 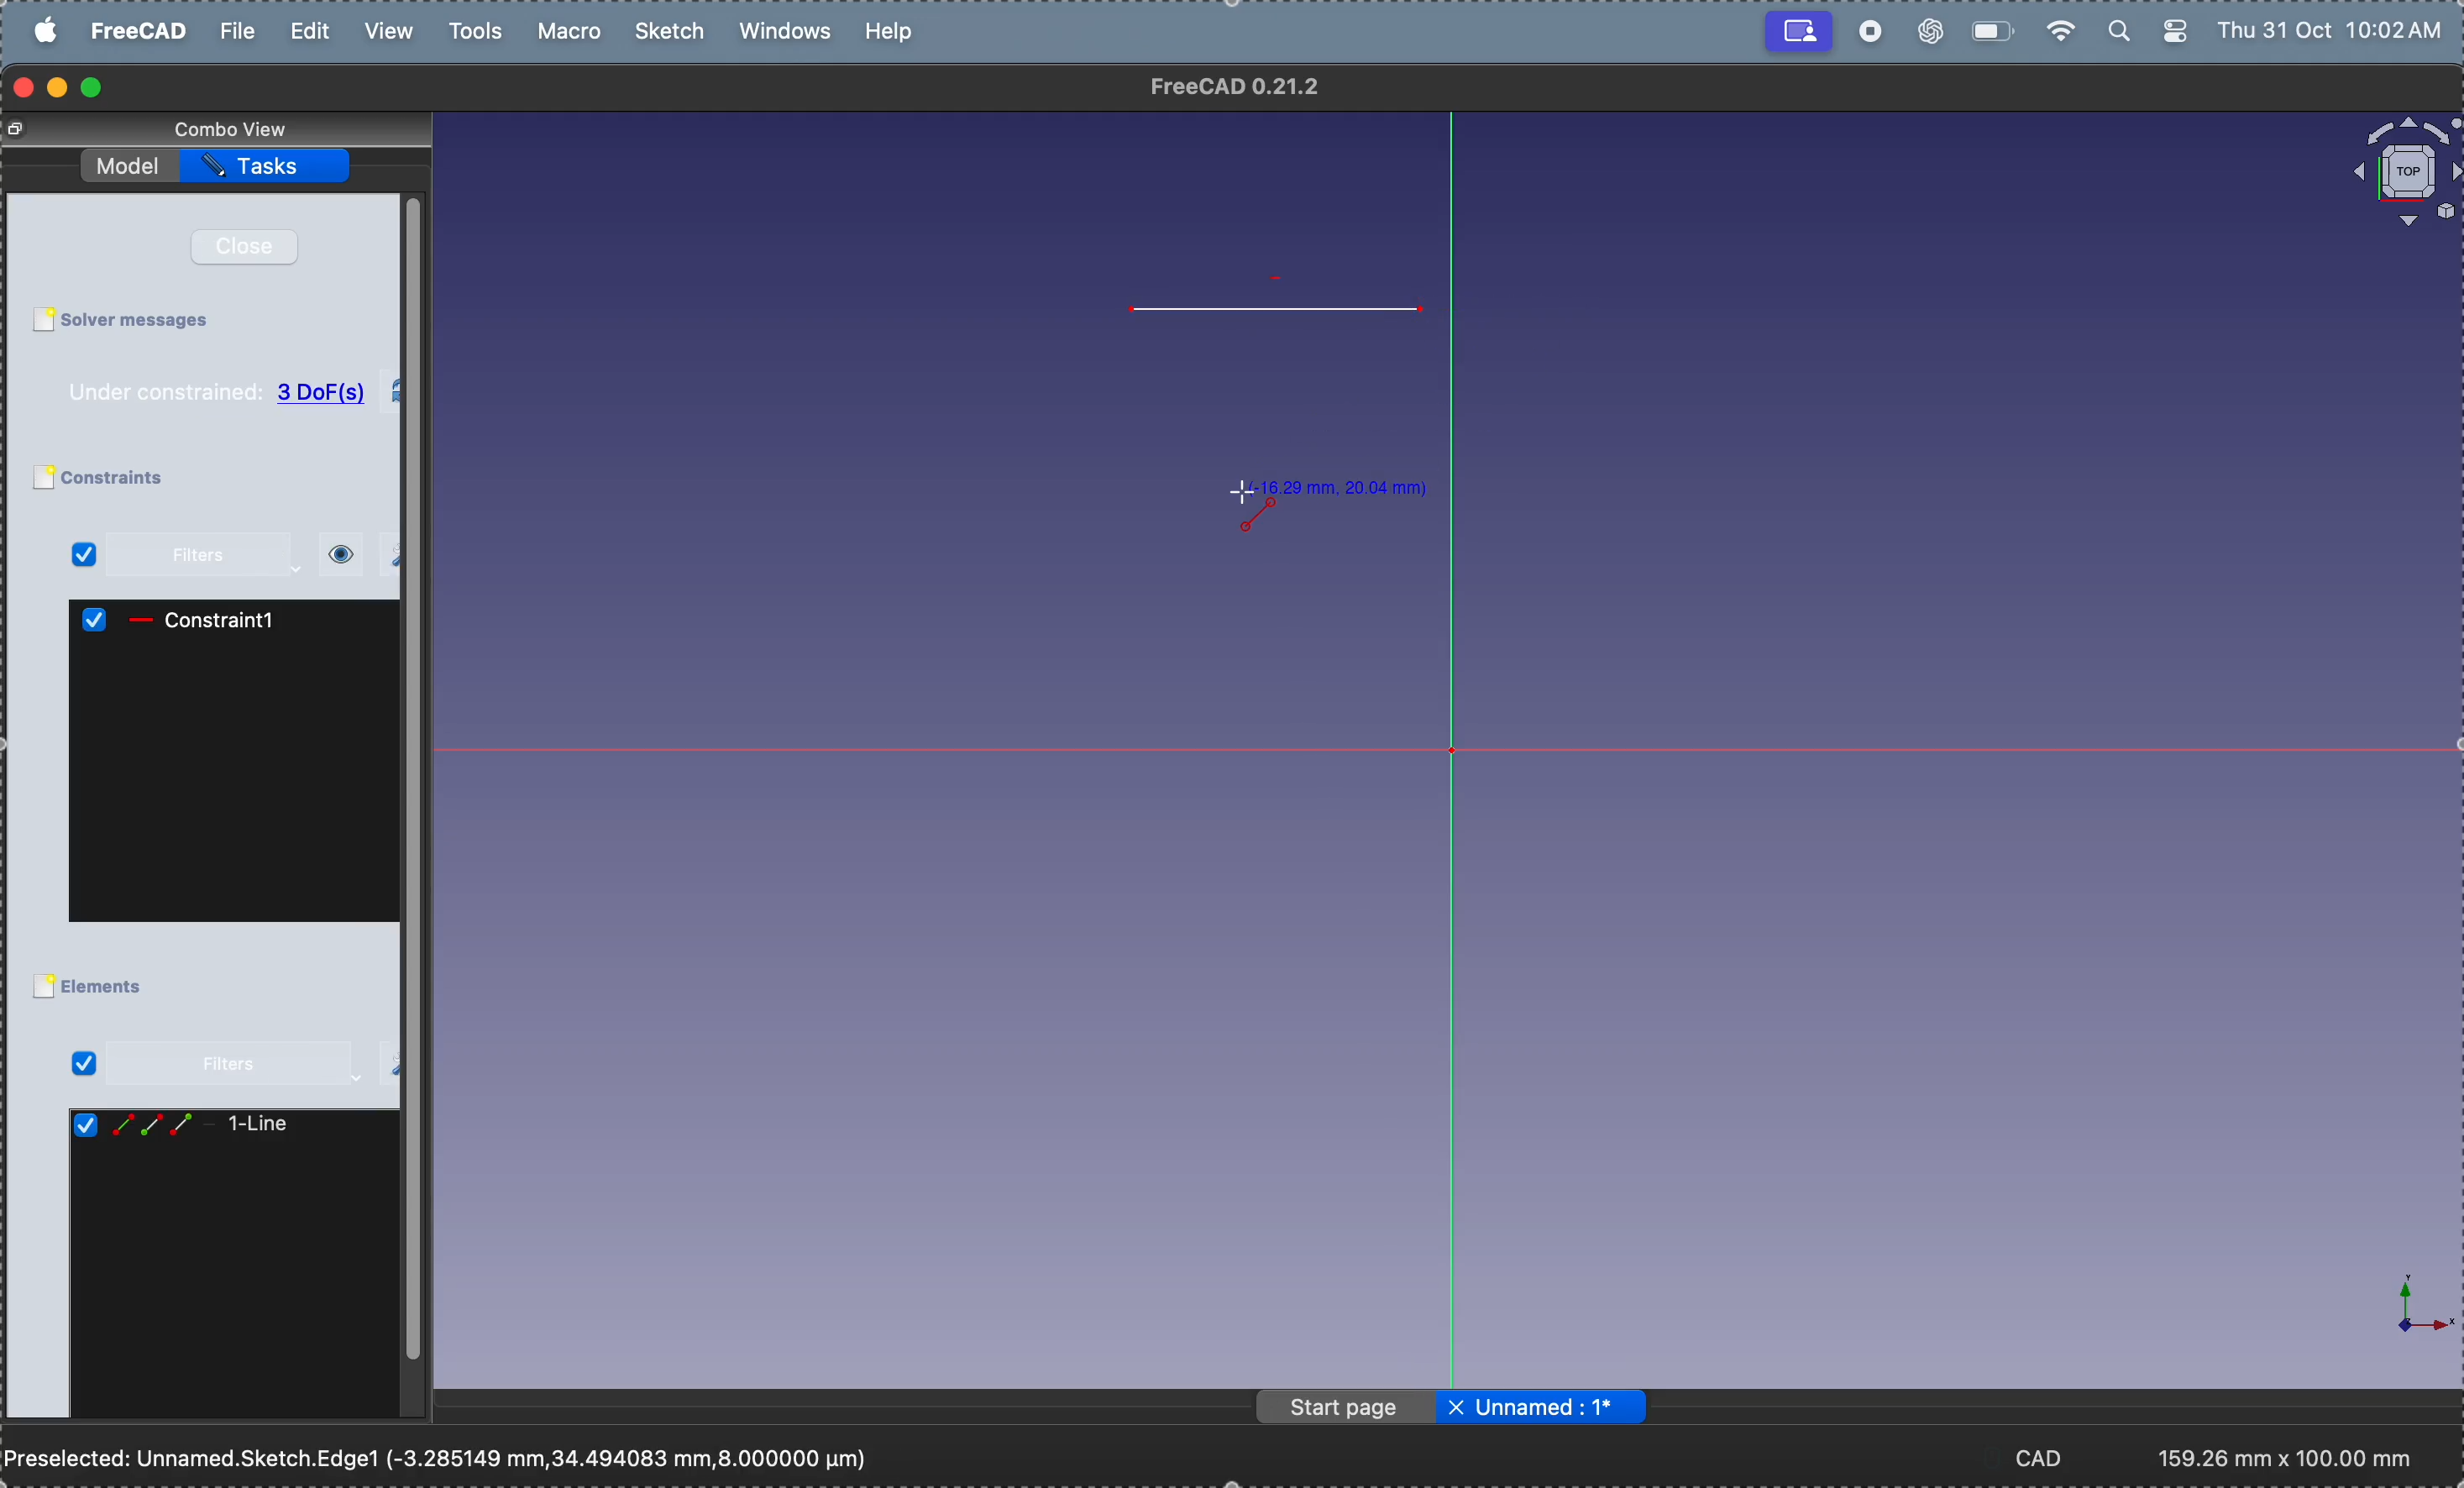 I want to click on line, so click(x=262, y=1126).